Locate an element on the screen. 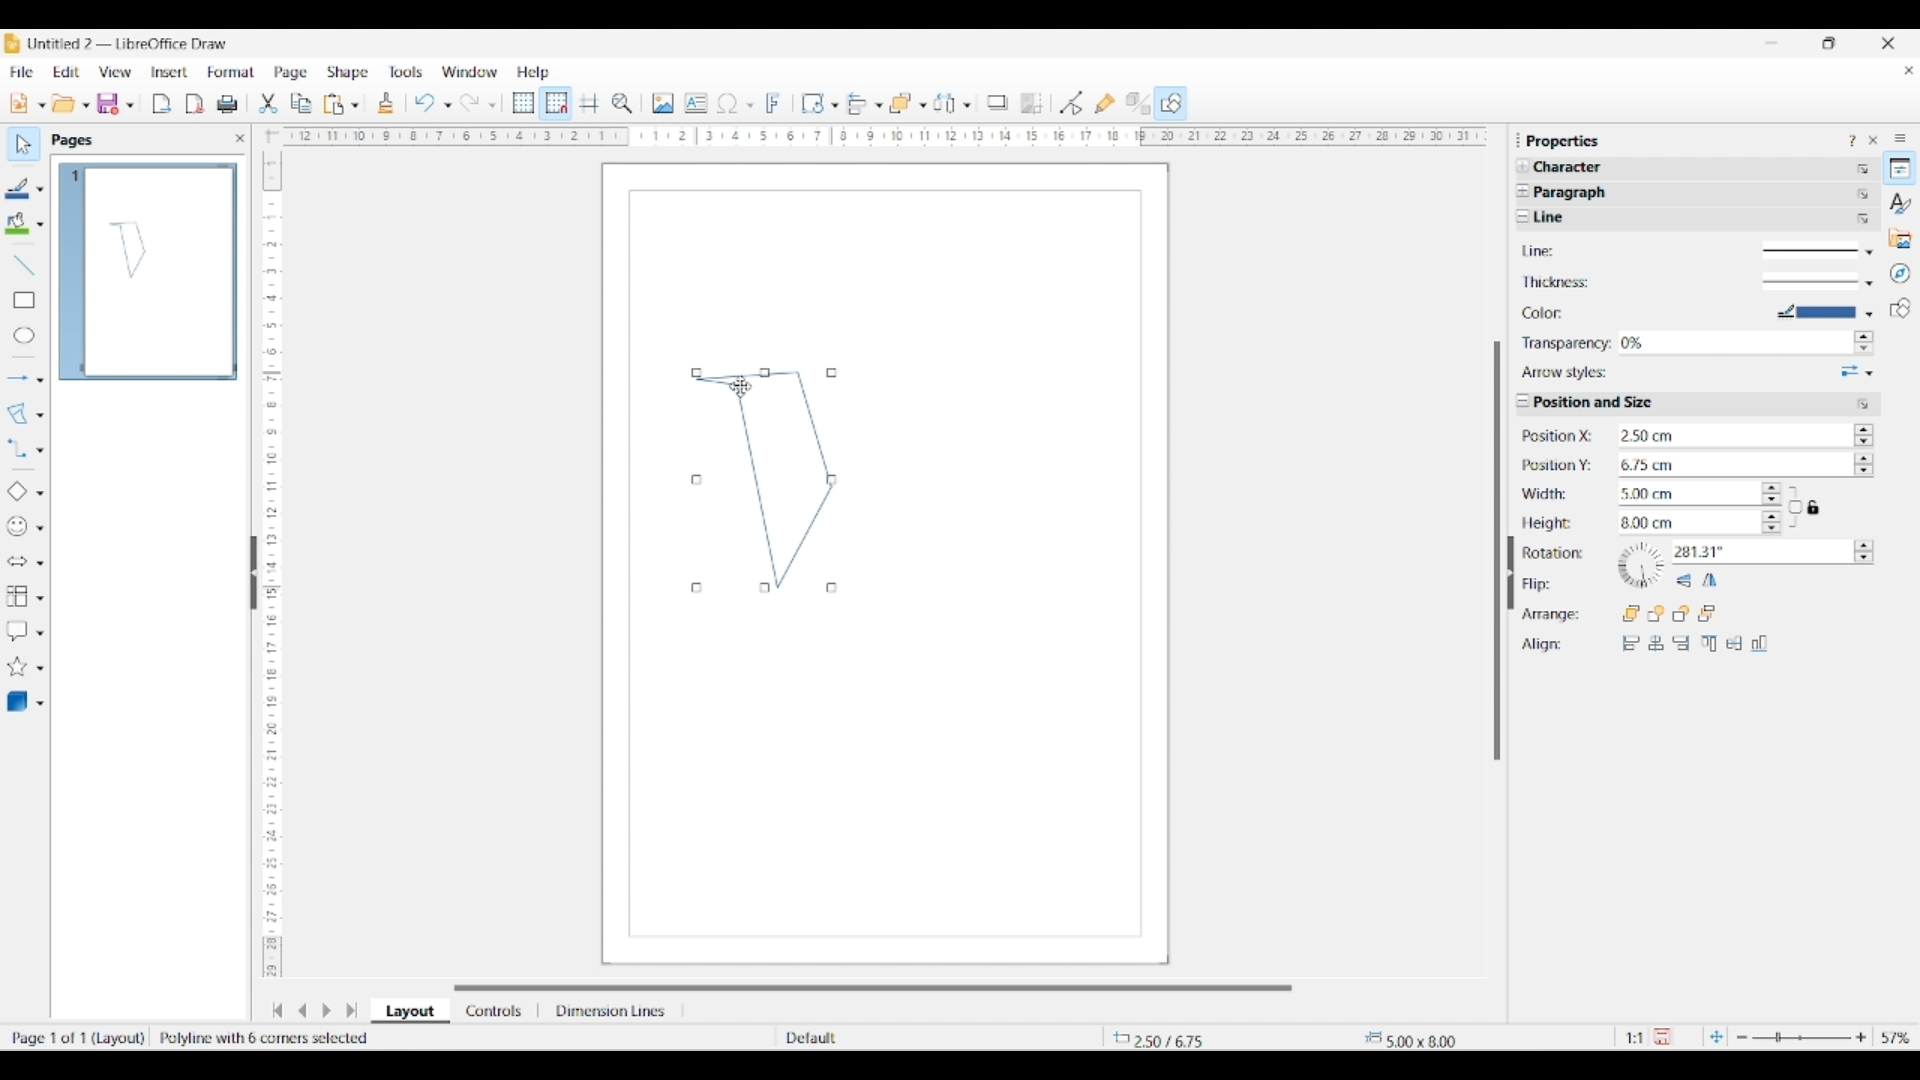 Image resolution: width=1920 pixels, height=1080 pixels. Insert is located at coordinates (170, 72).